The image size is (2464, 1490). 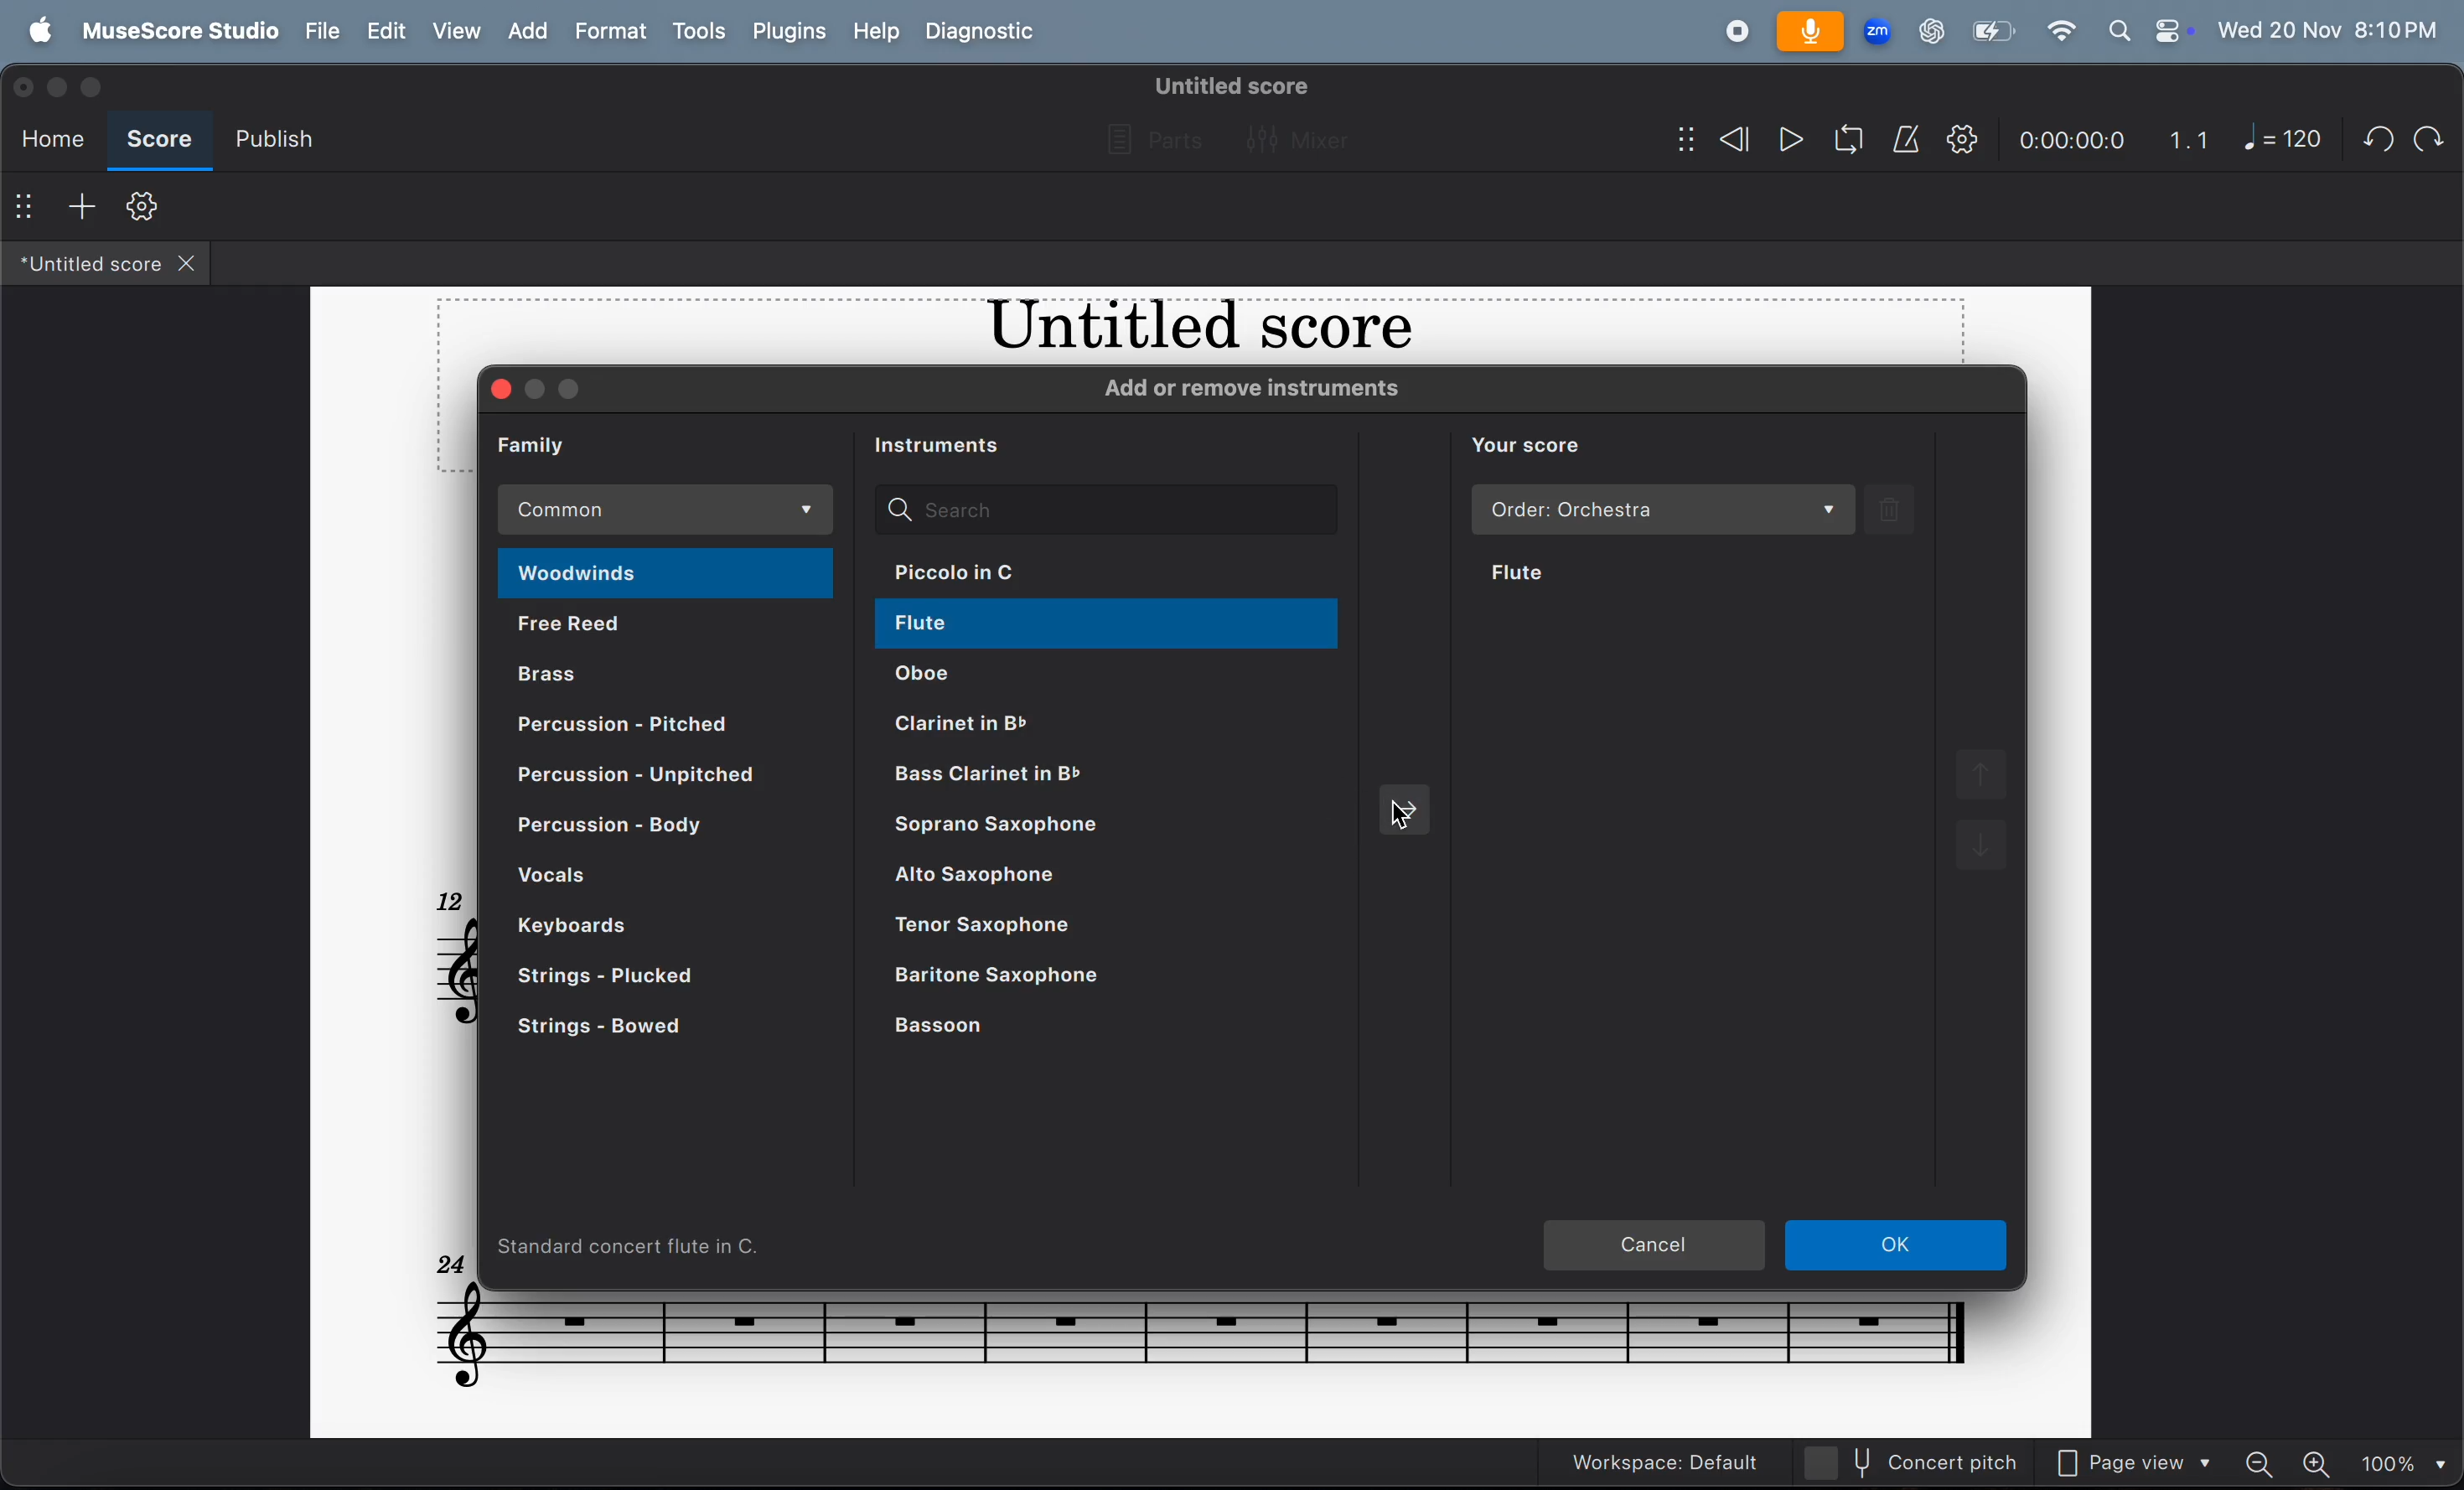 I want to click on notes, so click(x=450, y=970).